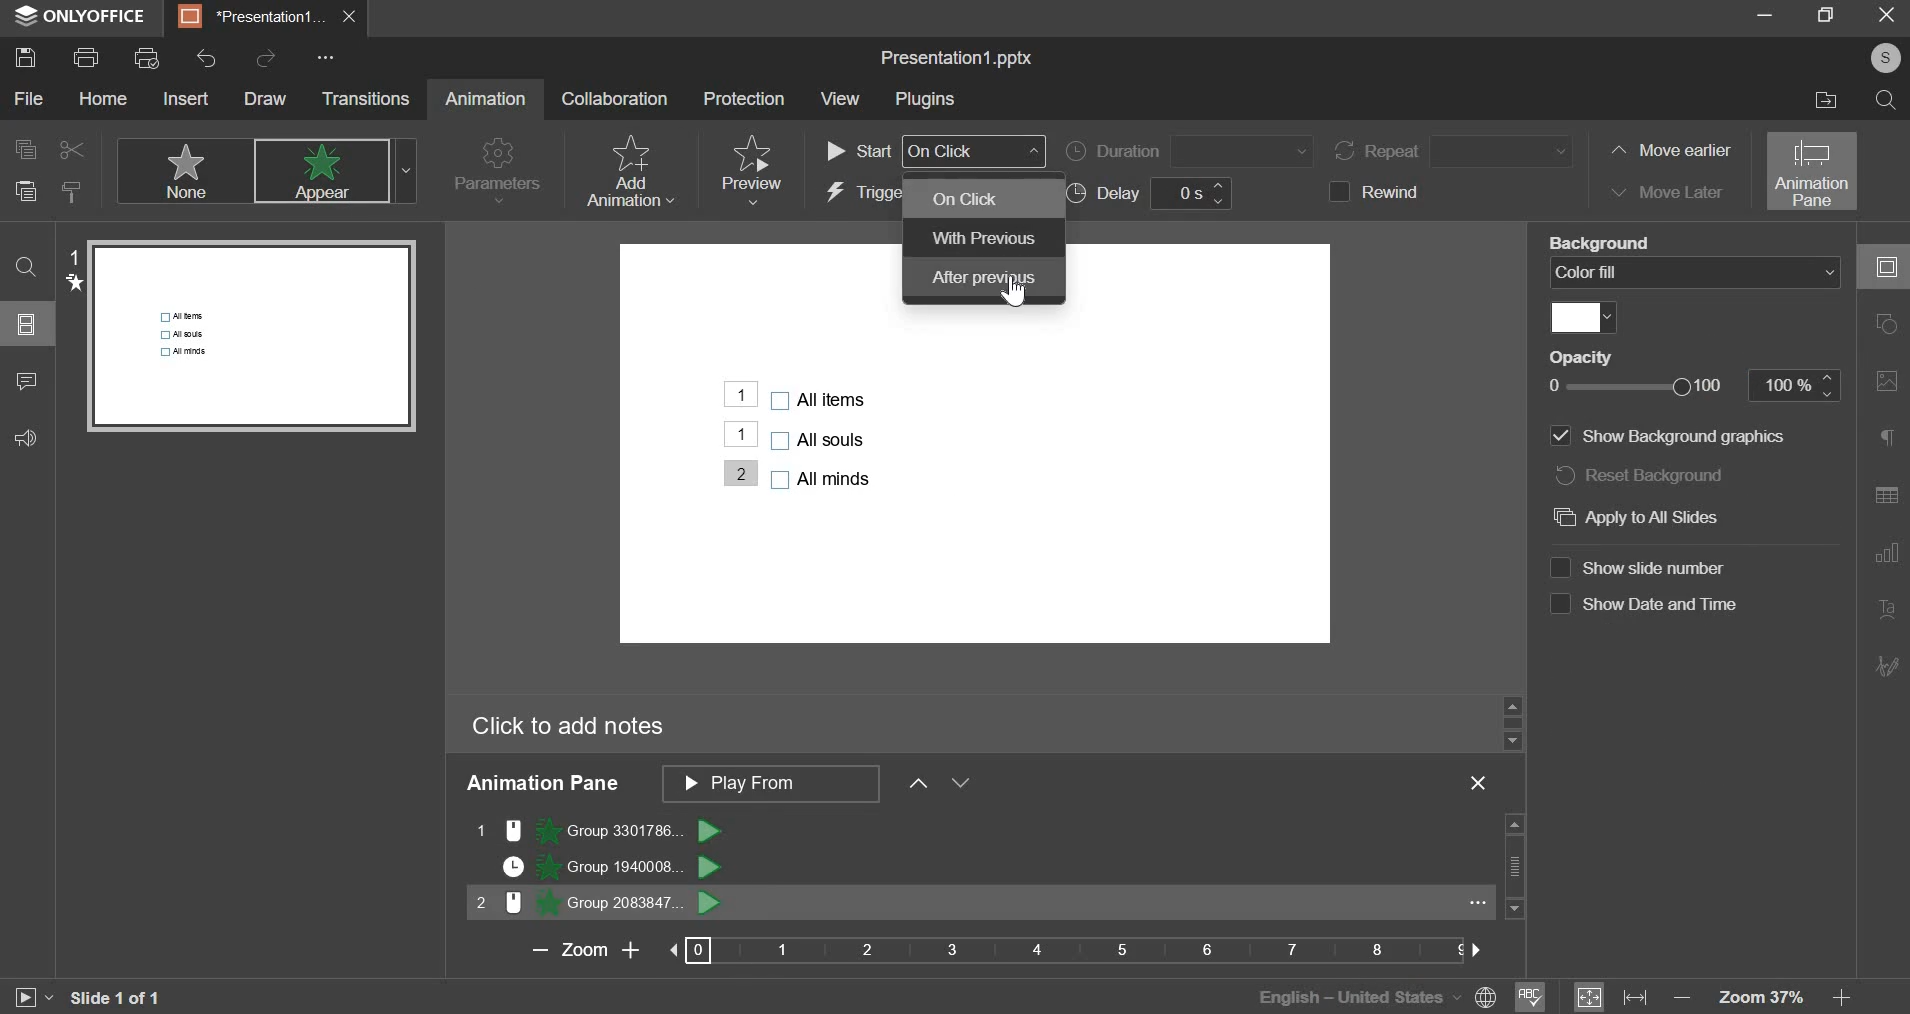 The width and height of the screenshot is (1910, 1014). I want to click on undo, so click(206, 59).